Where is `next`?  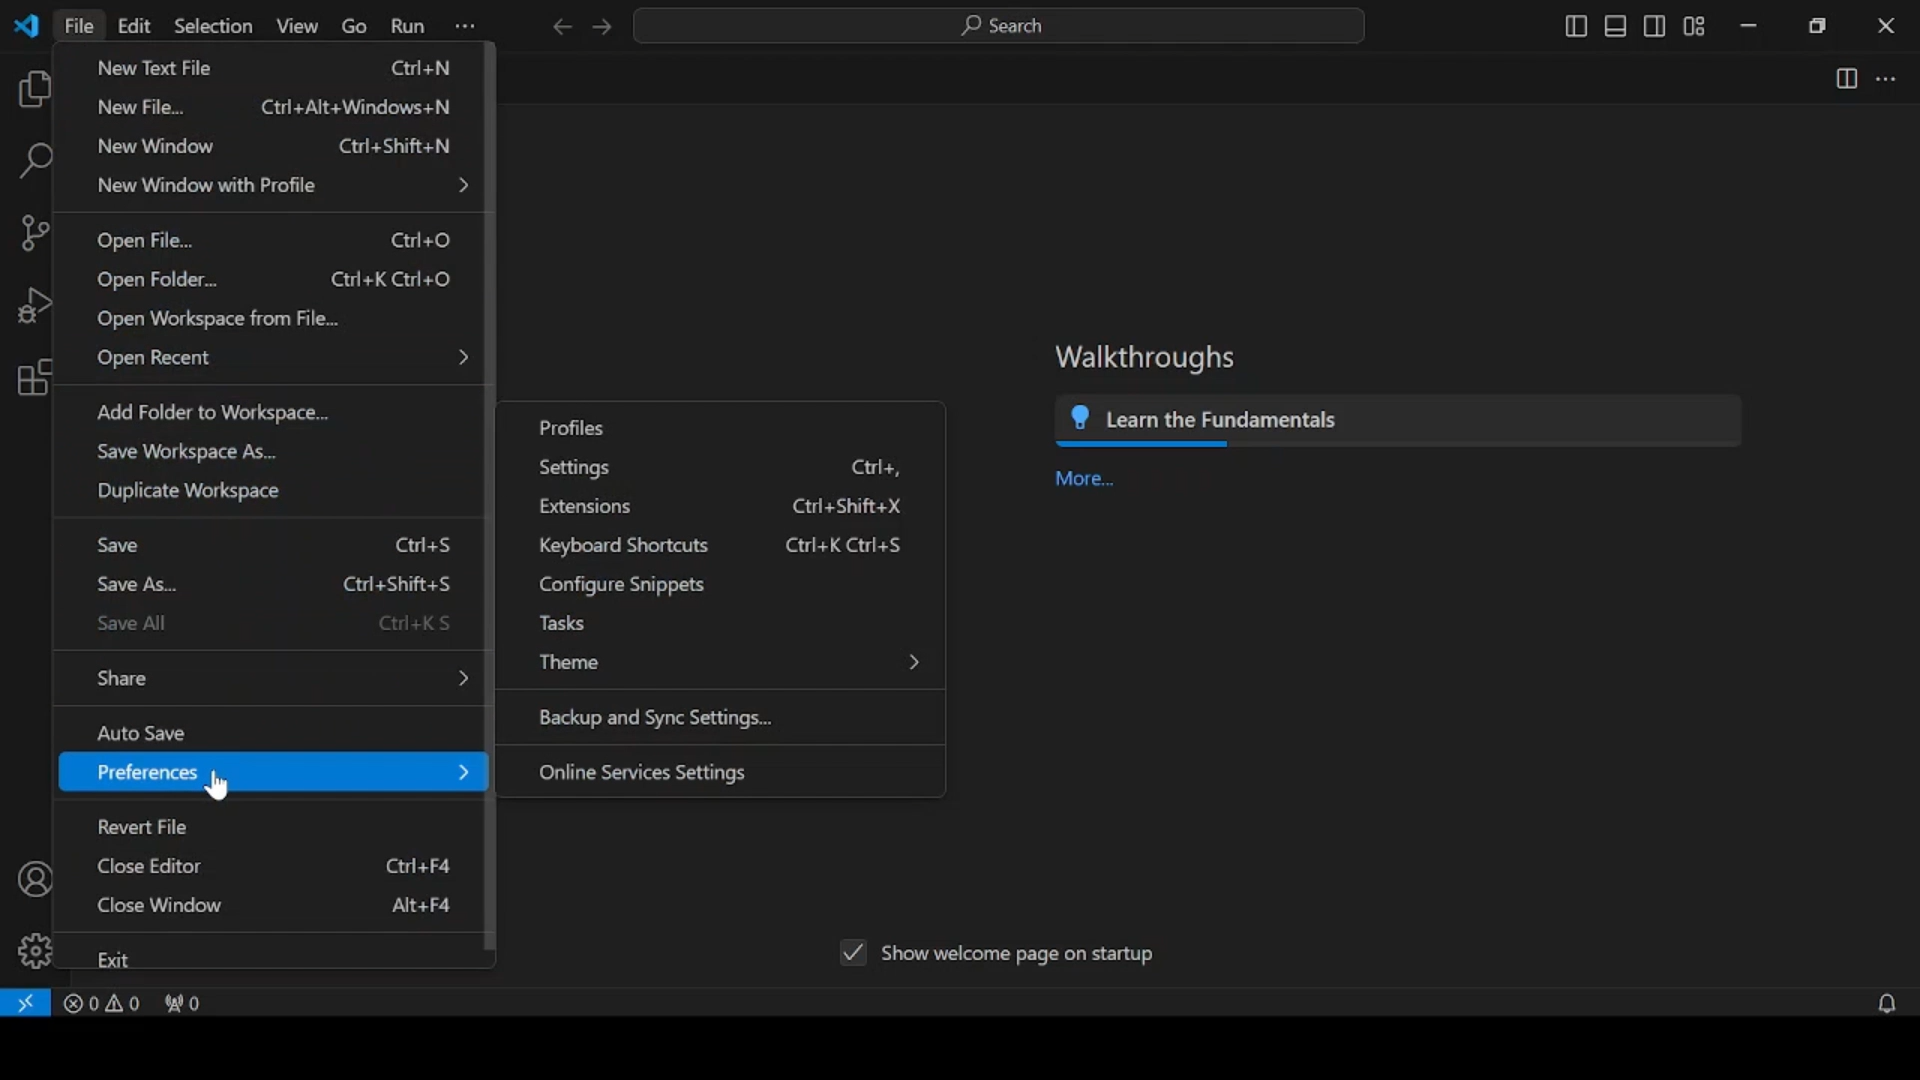
next is located at coordinates (602, 27).